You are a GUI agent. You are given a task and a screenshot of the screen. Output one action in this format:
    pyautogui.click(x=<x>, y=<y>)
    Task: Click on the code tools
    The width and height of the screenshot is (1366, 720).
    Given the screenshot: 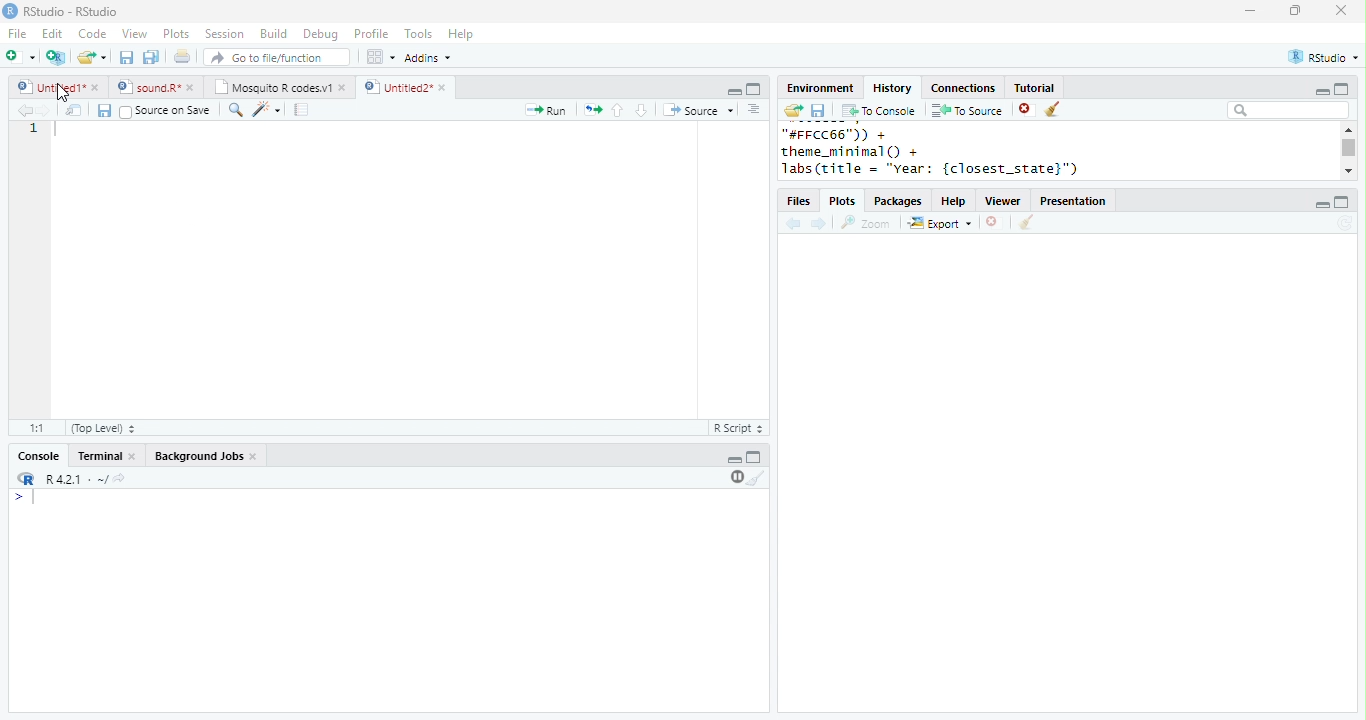 What is the action you would take?
    pyautogui.click(x=266, y=109)
    